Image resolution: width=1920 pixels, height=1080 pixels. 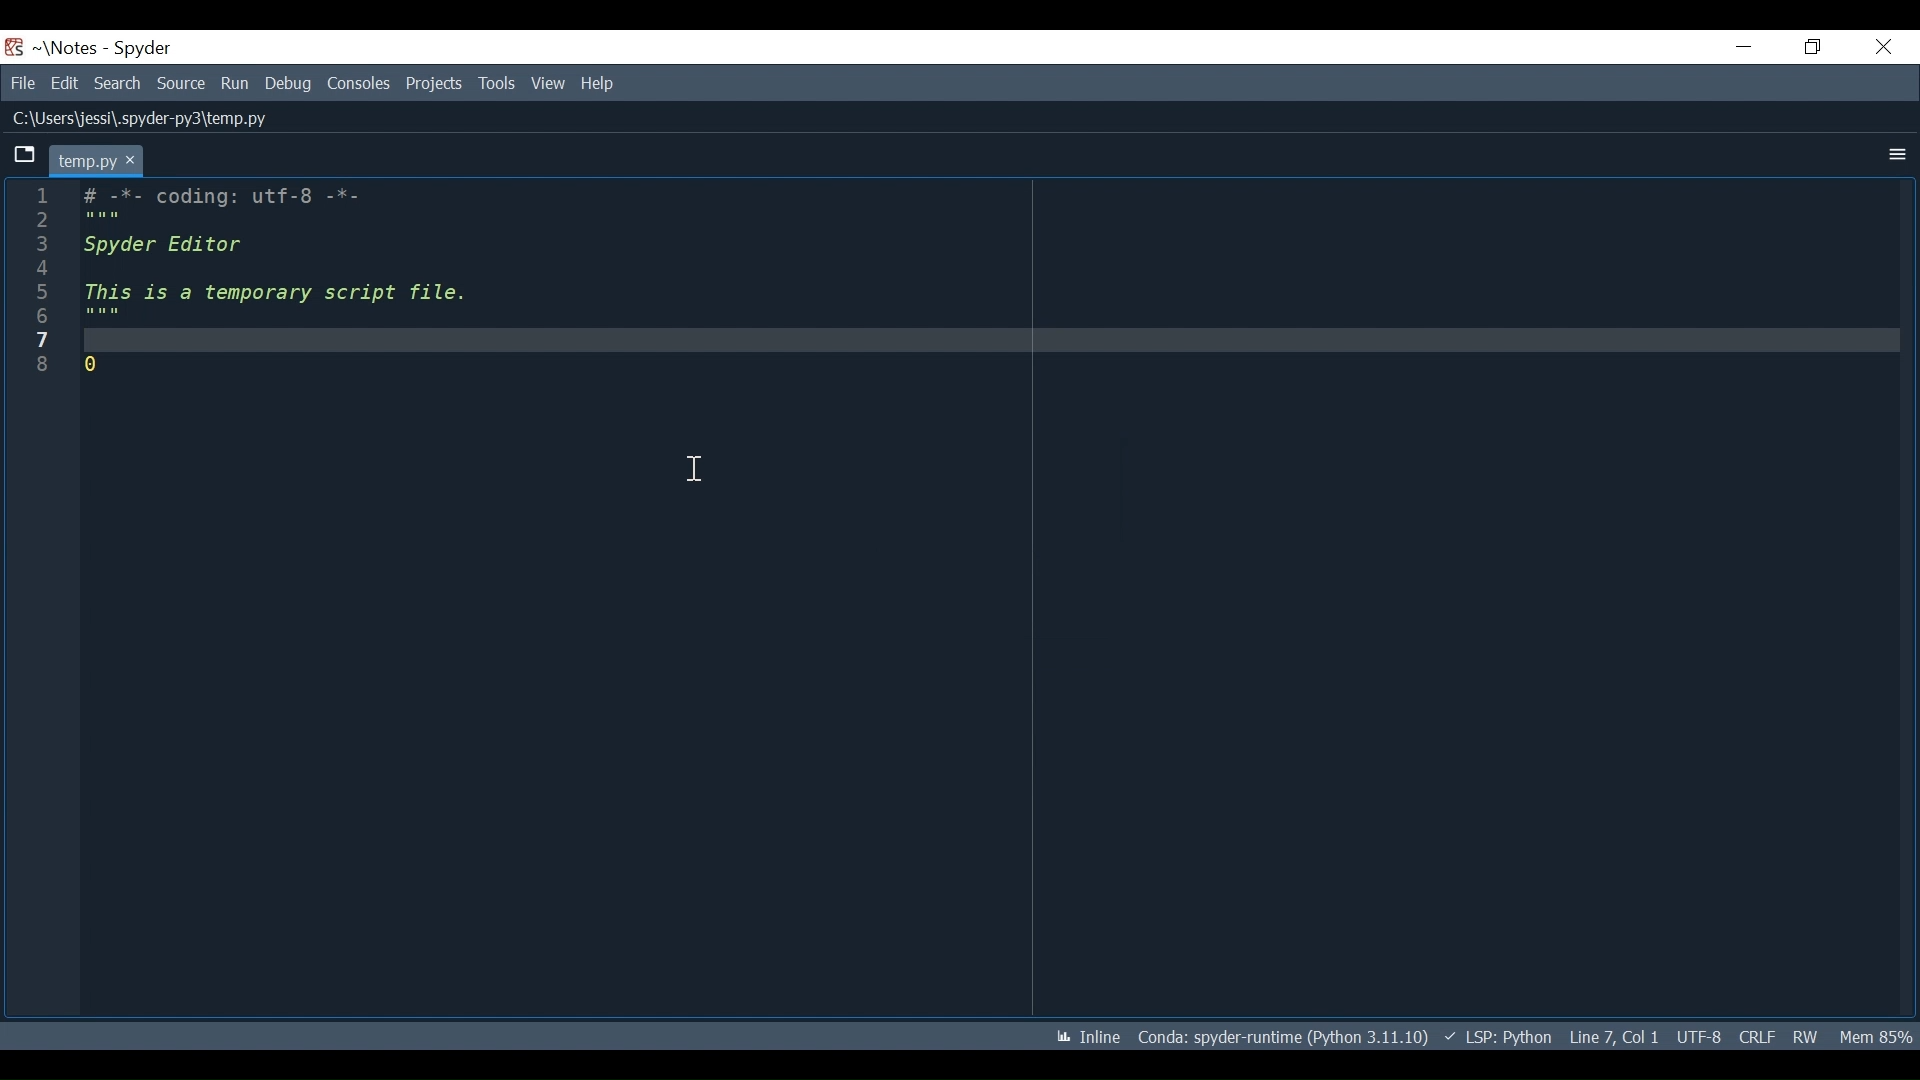 What do you see at coordinates (1745, 47) in the screenshot?
I see `Minimize` at bounding box center [1745, 47].